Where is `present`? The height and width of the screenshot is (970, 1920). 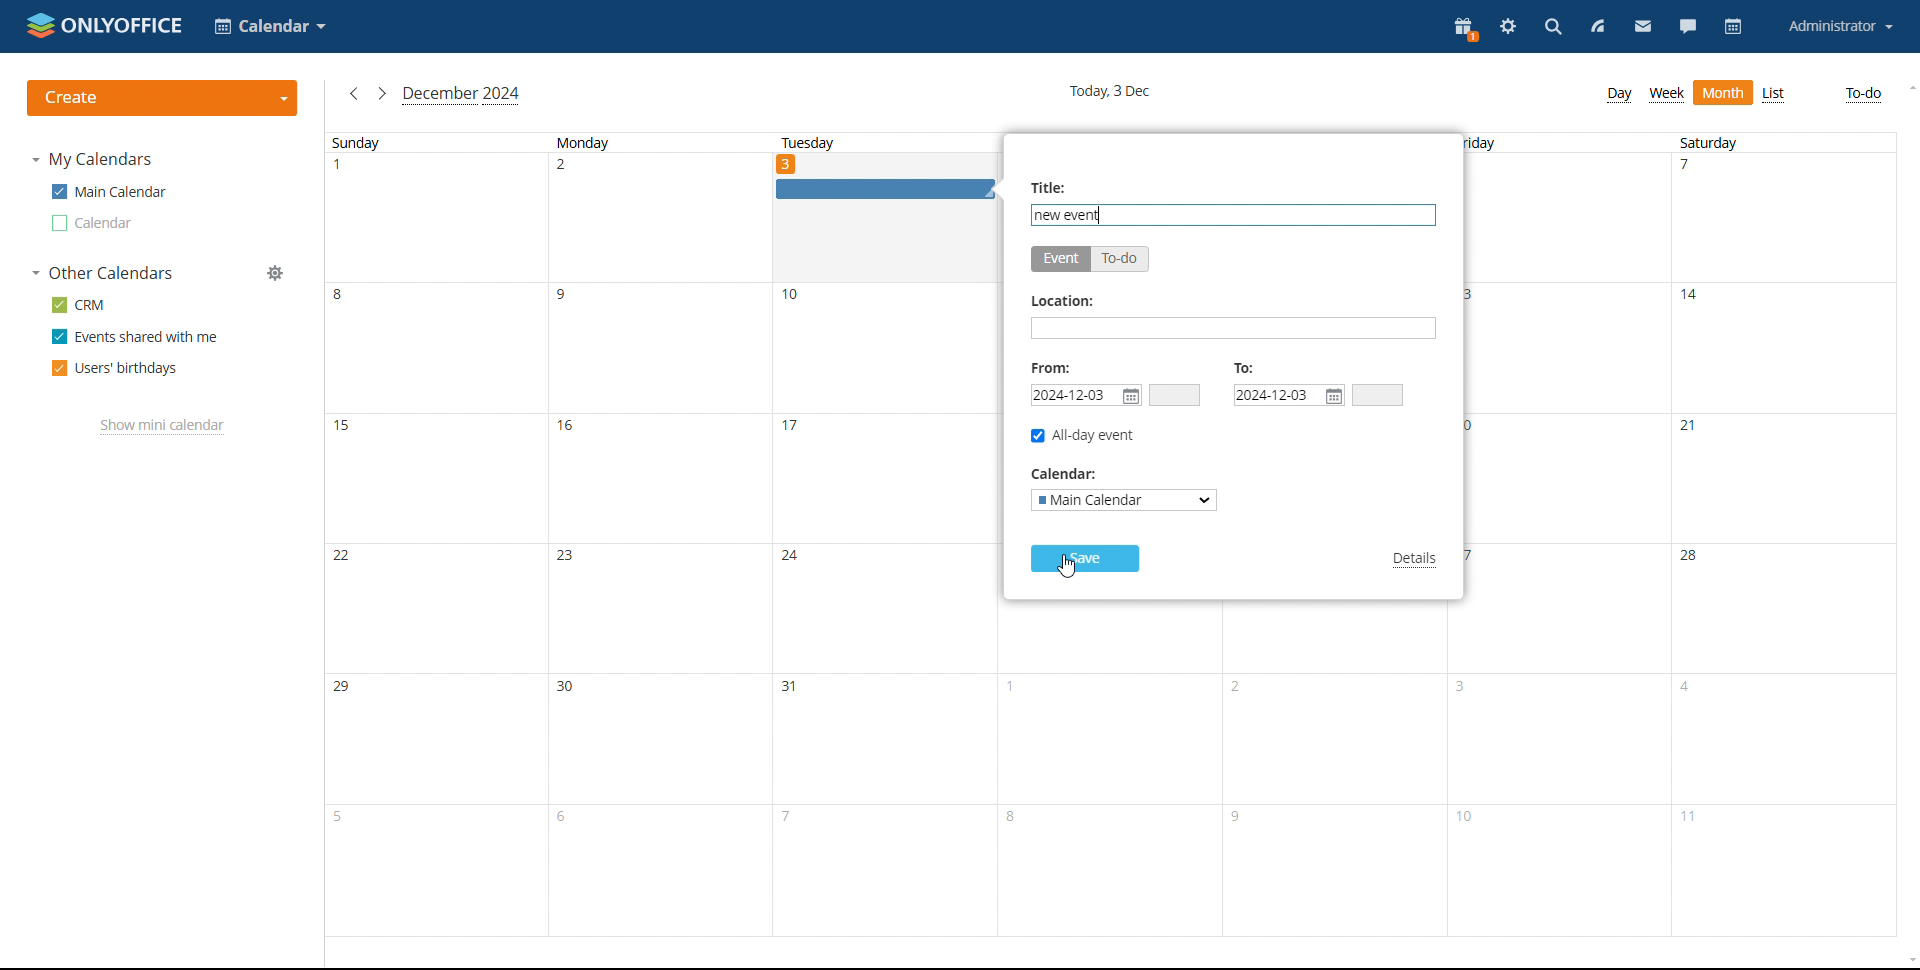 present is located at coordinates (1463, 28).